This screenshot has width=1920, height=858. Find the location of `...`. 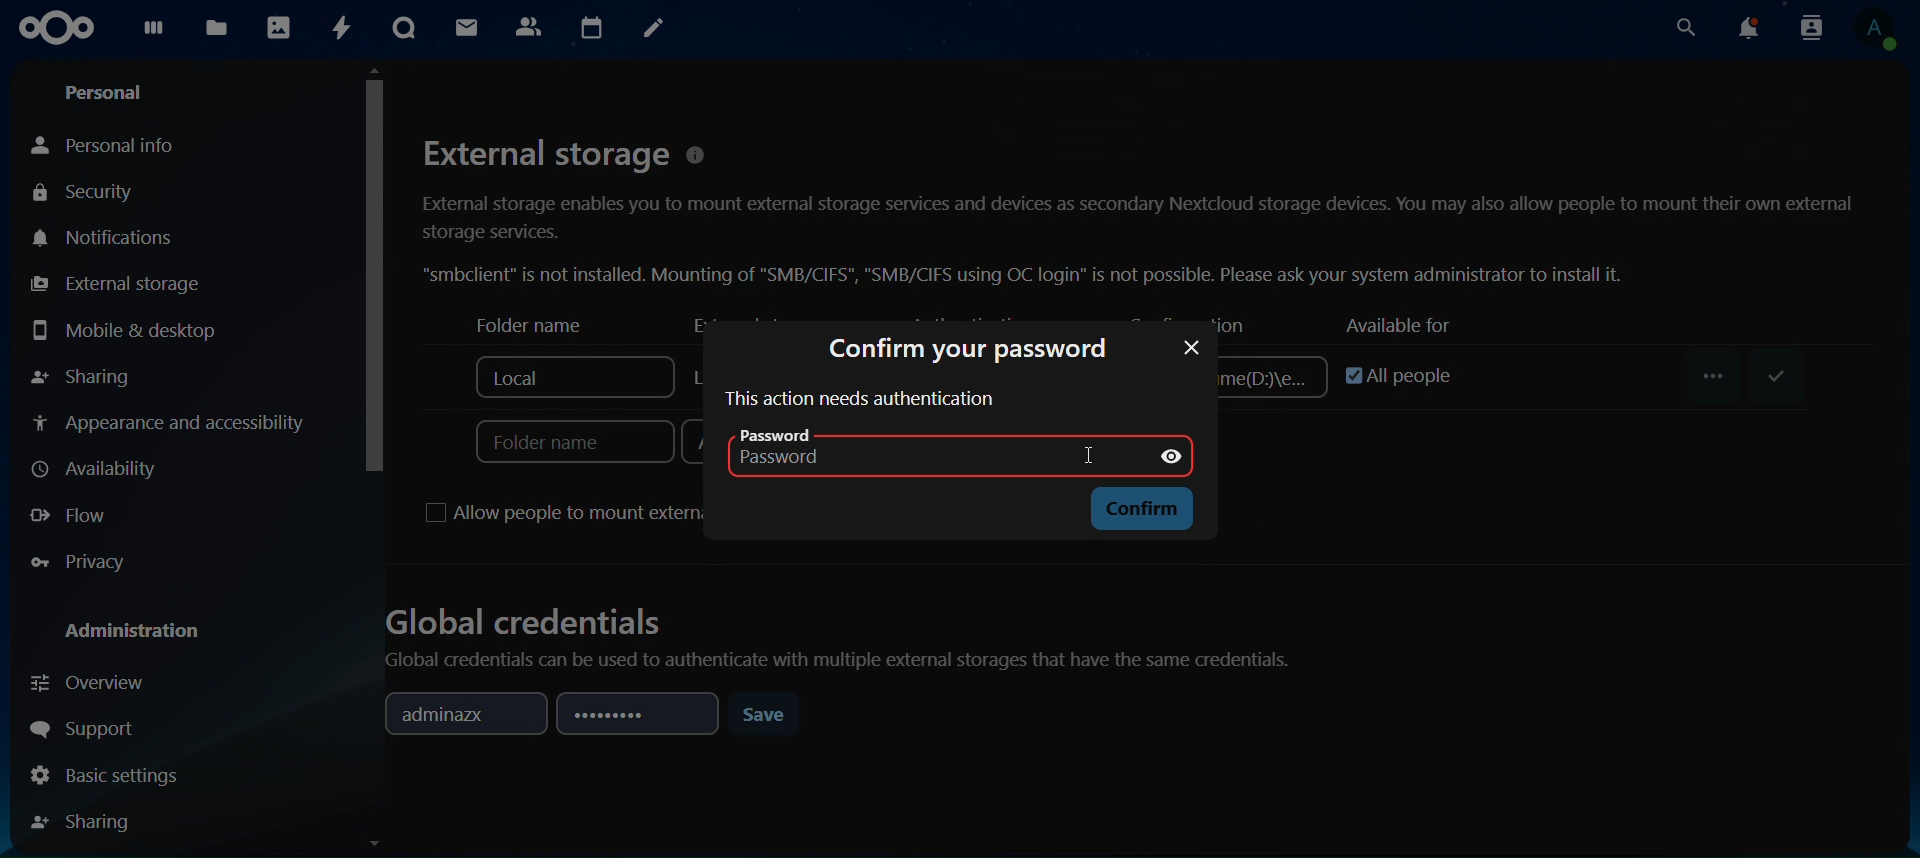

... is located at coordinates (1717, 376).